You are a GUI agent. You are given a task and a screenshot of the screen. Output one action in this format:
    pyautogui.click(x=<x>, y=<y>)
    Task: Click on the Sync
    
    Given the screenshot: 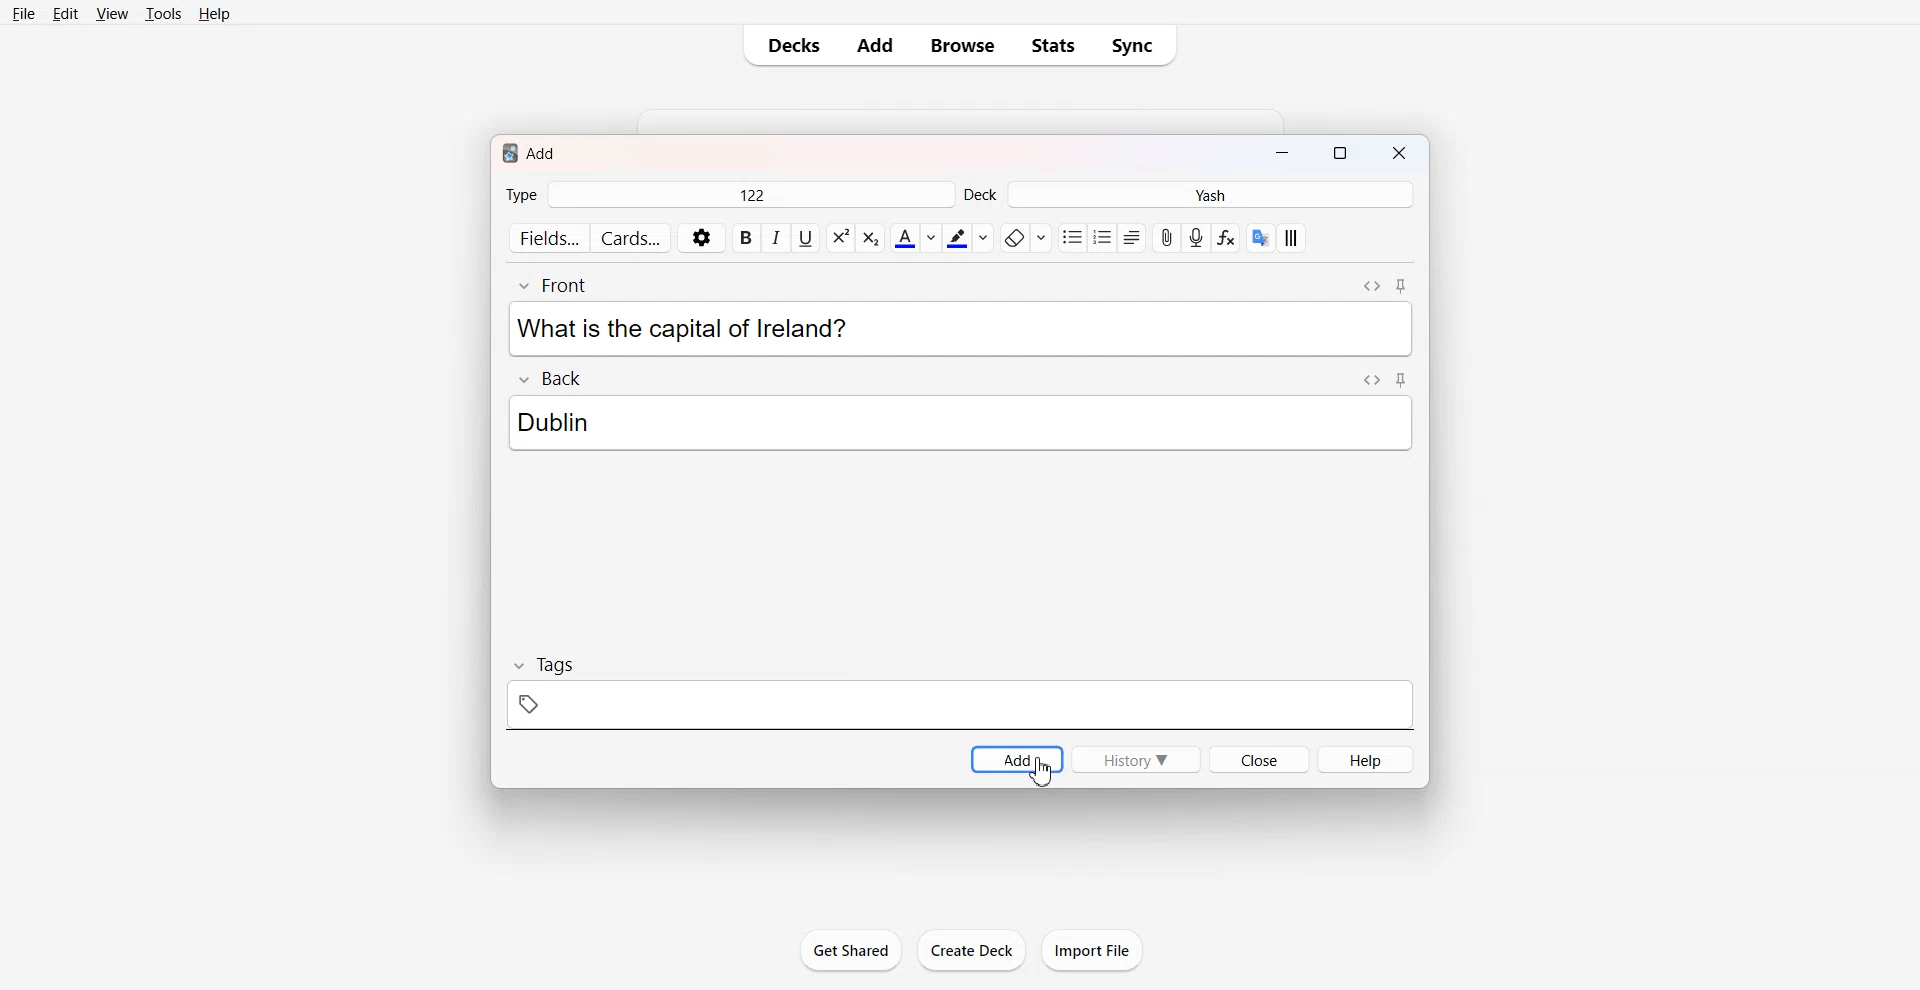 What is the action you would take?
    pyautogui.click(x=1138, y=45)
    